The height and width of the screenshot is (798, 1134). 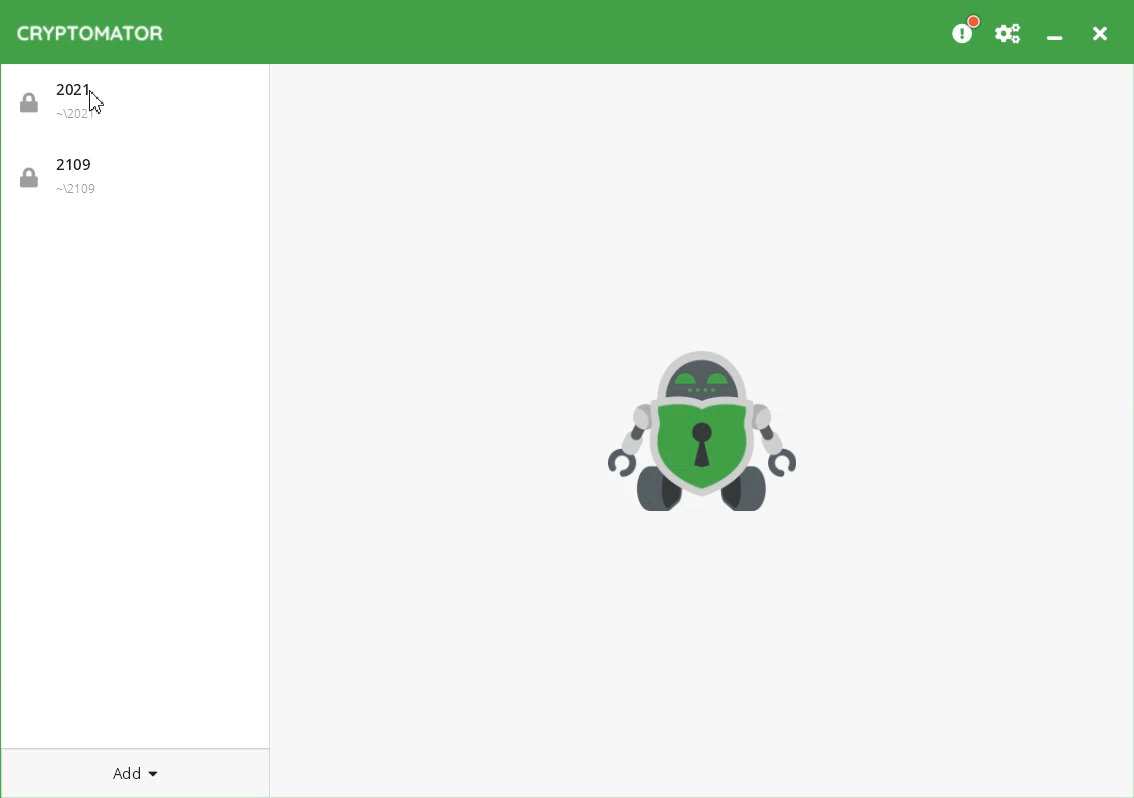 What do you see at coordinates (697, 430) in the screenshot?
I see `Logo` at bounding box center [697, 430].